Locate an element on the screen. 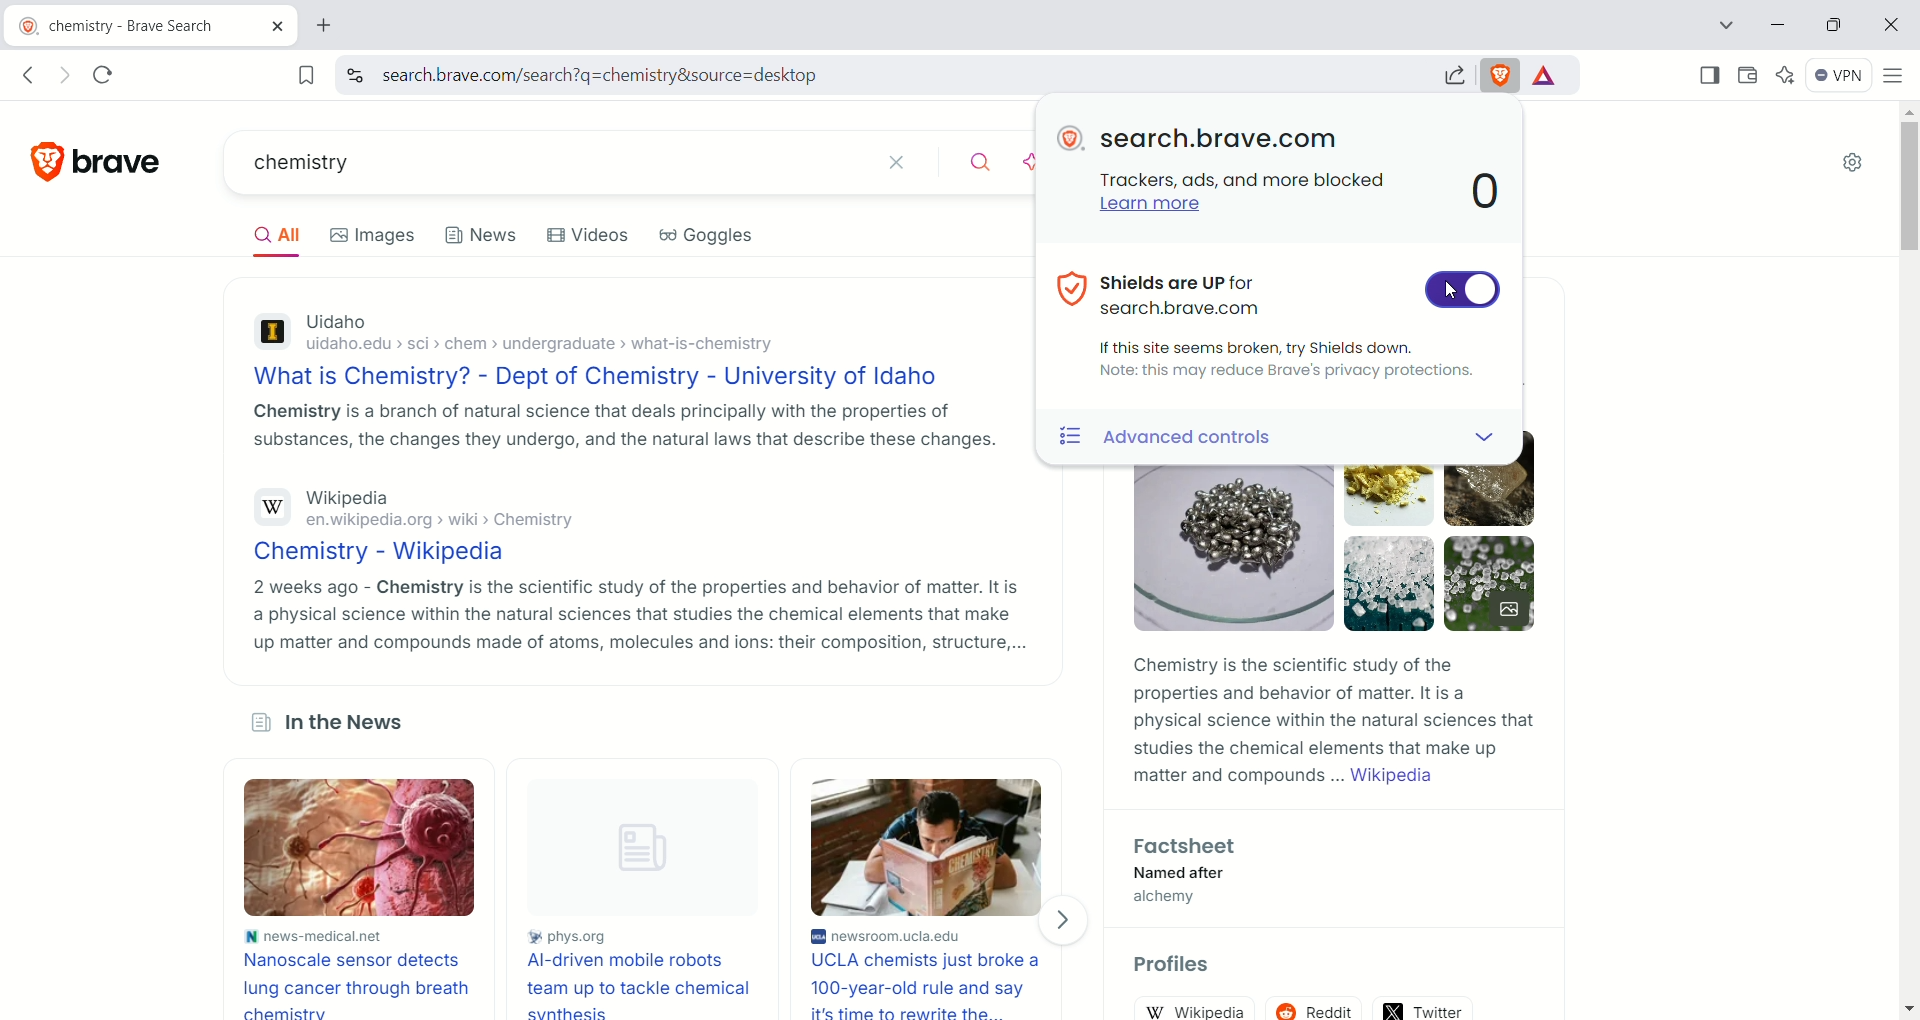  nanoscale sensor detects lung cancer through breath chemistry is located at coordinates (361, 983).